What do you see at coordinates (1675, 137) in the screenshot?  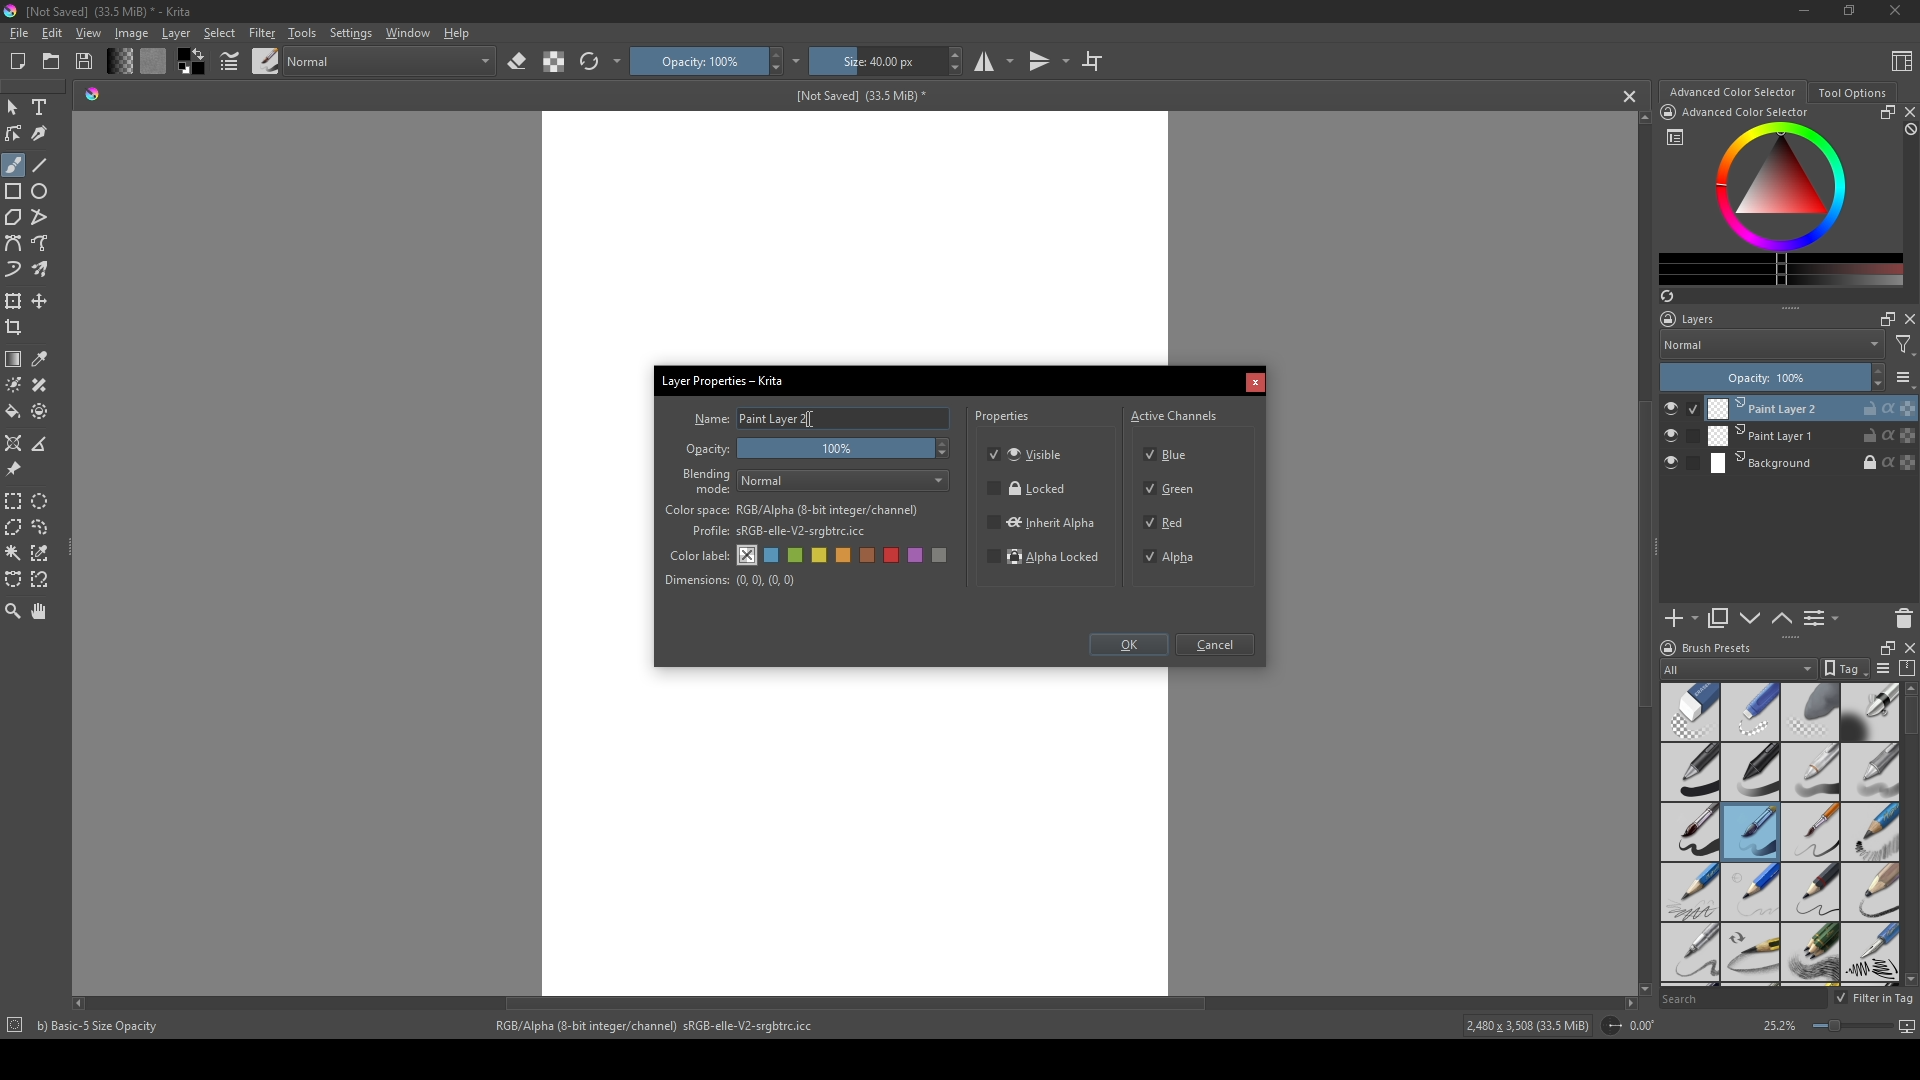 I see `list` at bounding box center [1675, 137].